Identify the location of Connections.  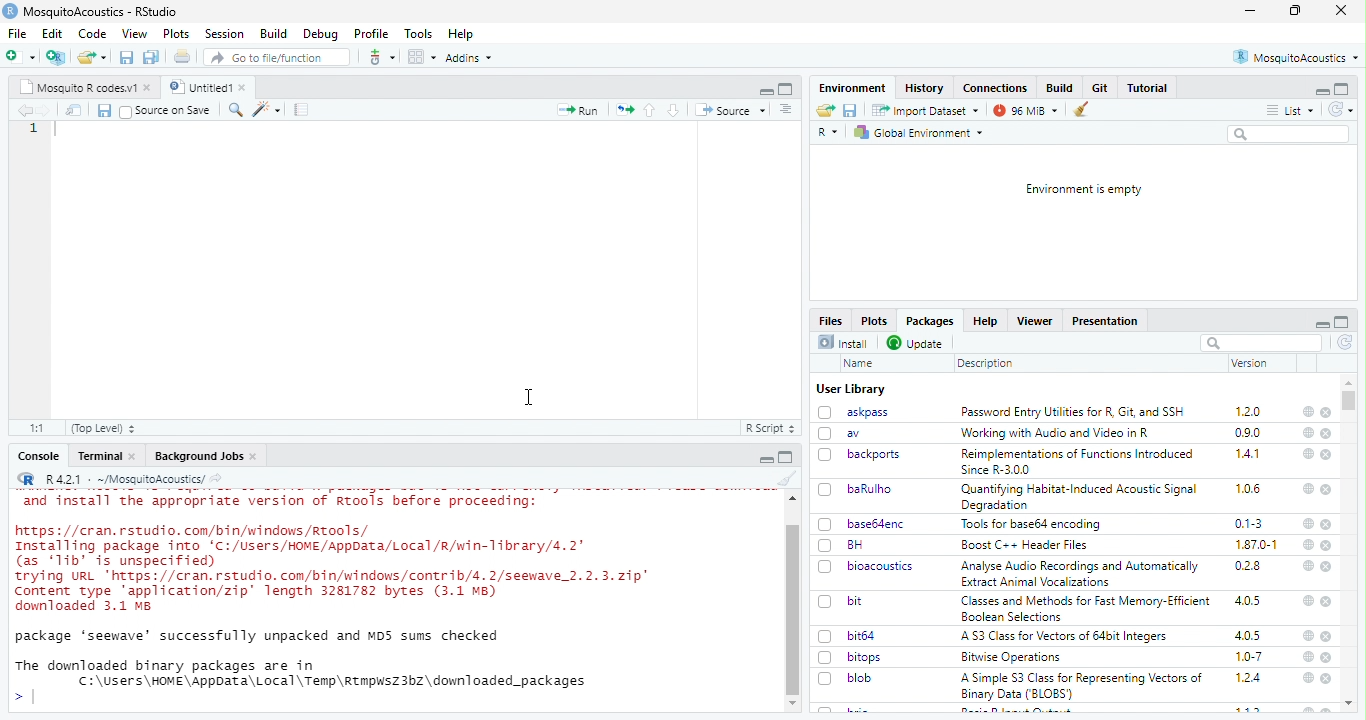
(997, 88).